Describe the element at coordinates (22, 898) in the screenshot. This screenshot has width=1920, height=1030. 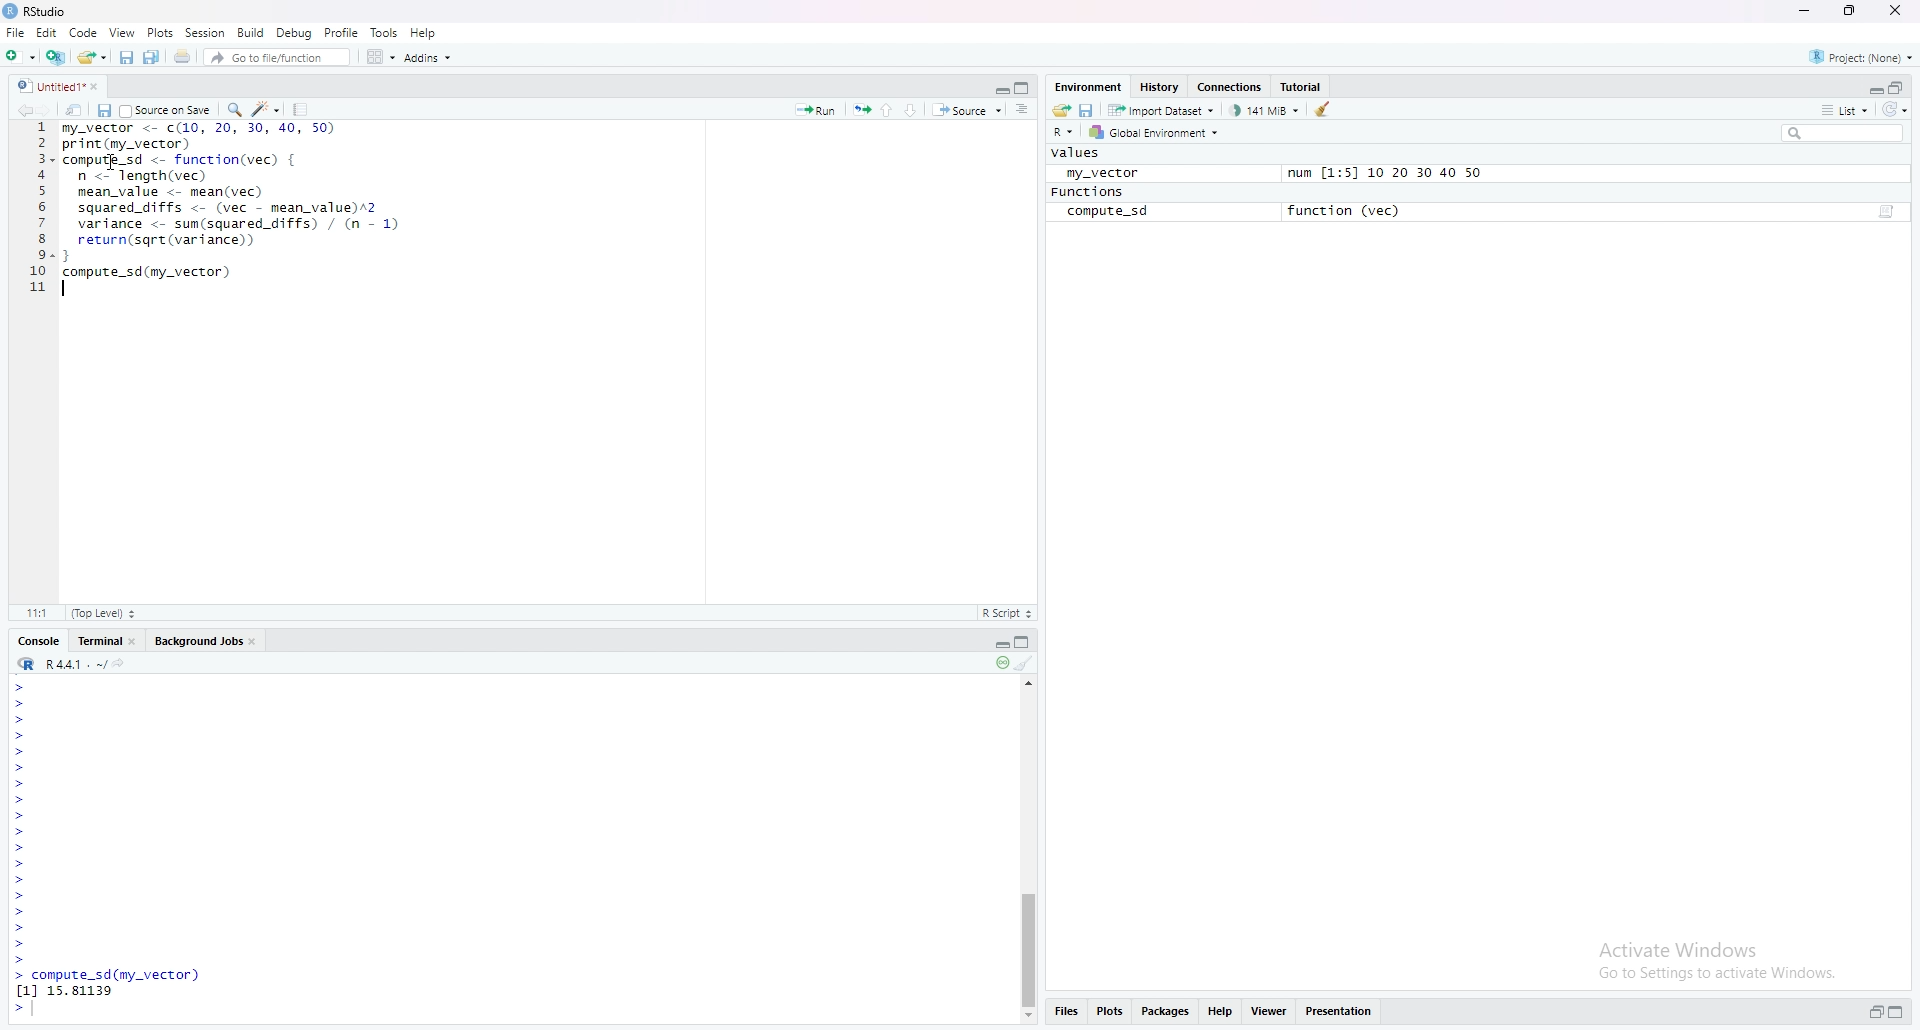
I see `Prompt cursor` at that location.